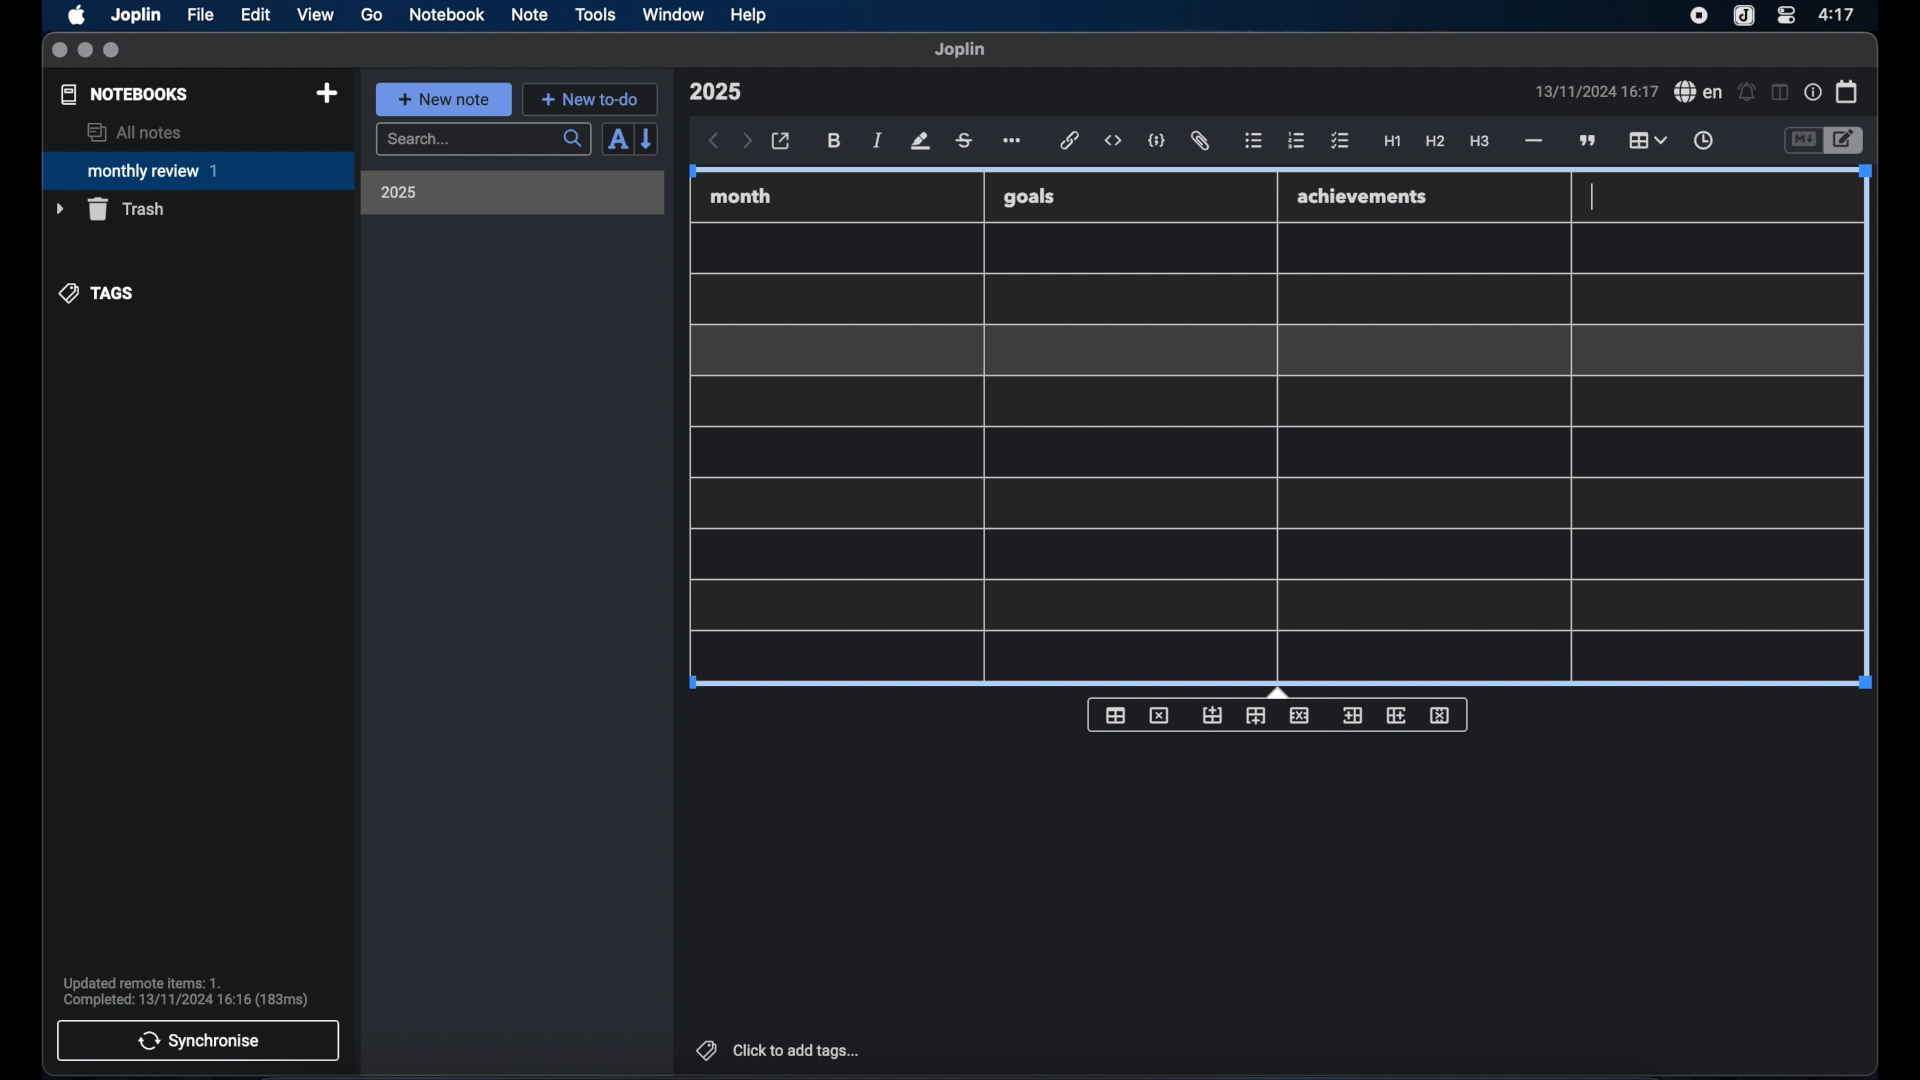 Image resolution: width=1920 pixels, height=1080 pixels. Describe the element at coordinates (1589, 141) in the screenshot. I see `block quotes` at that location.